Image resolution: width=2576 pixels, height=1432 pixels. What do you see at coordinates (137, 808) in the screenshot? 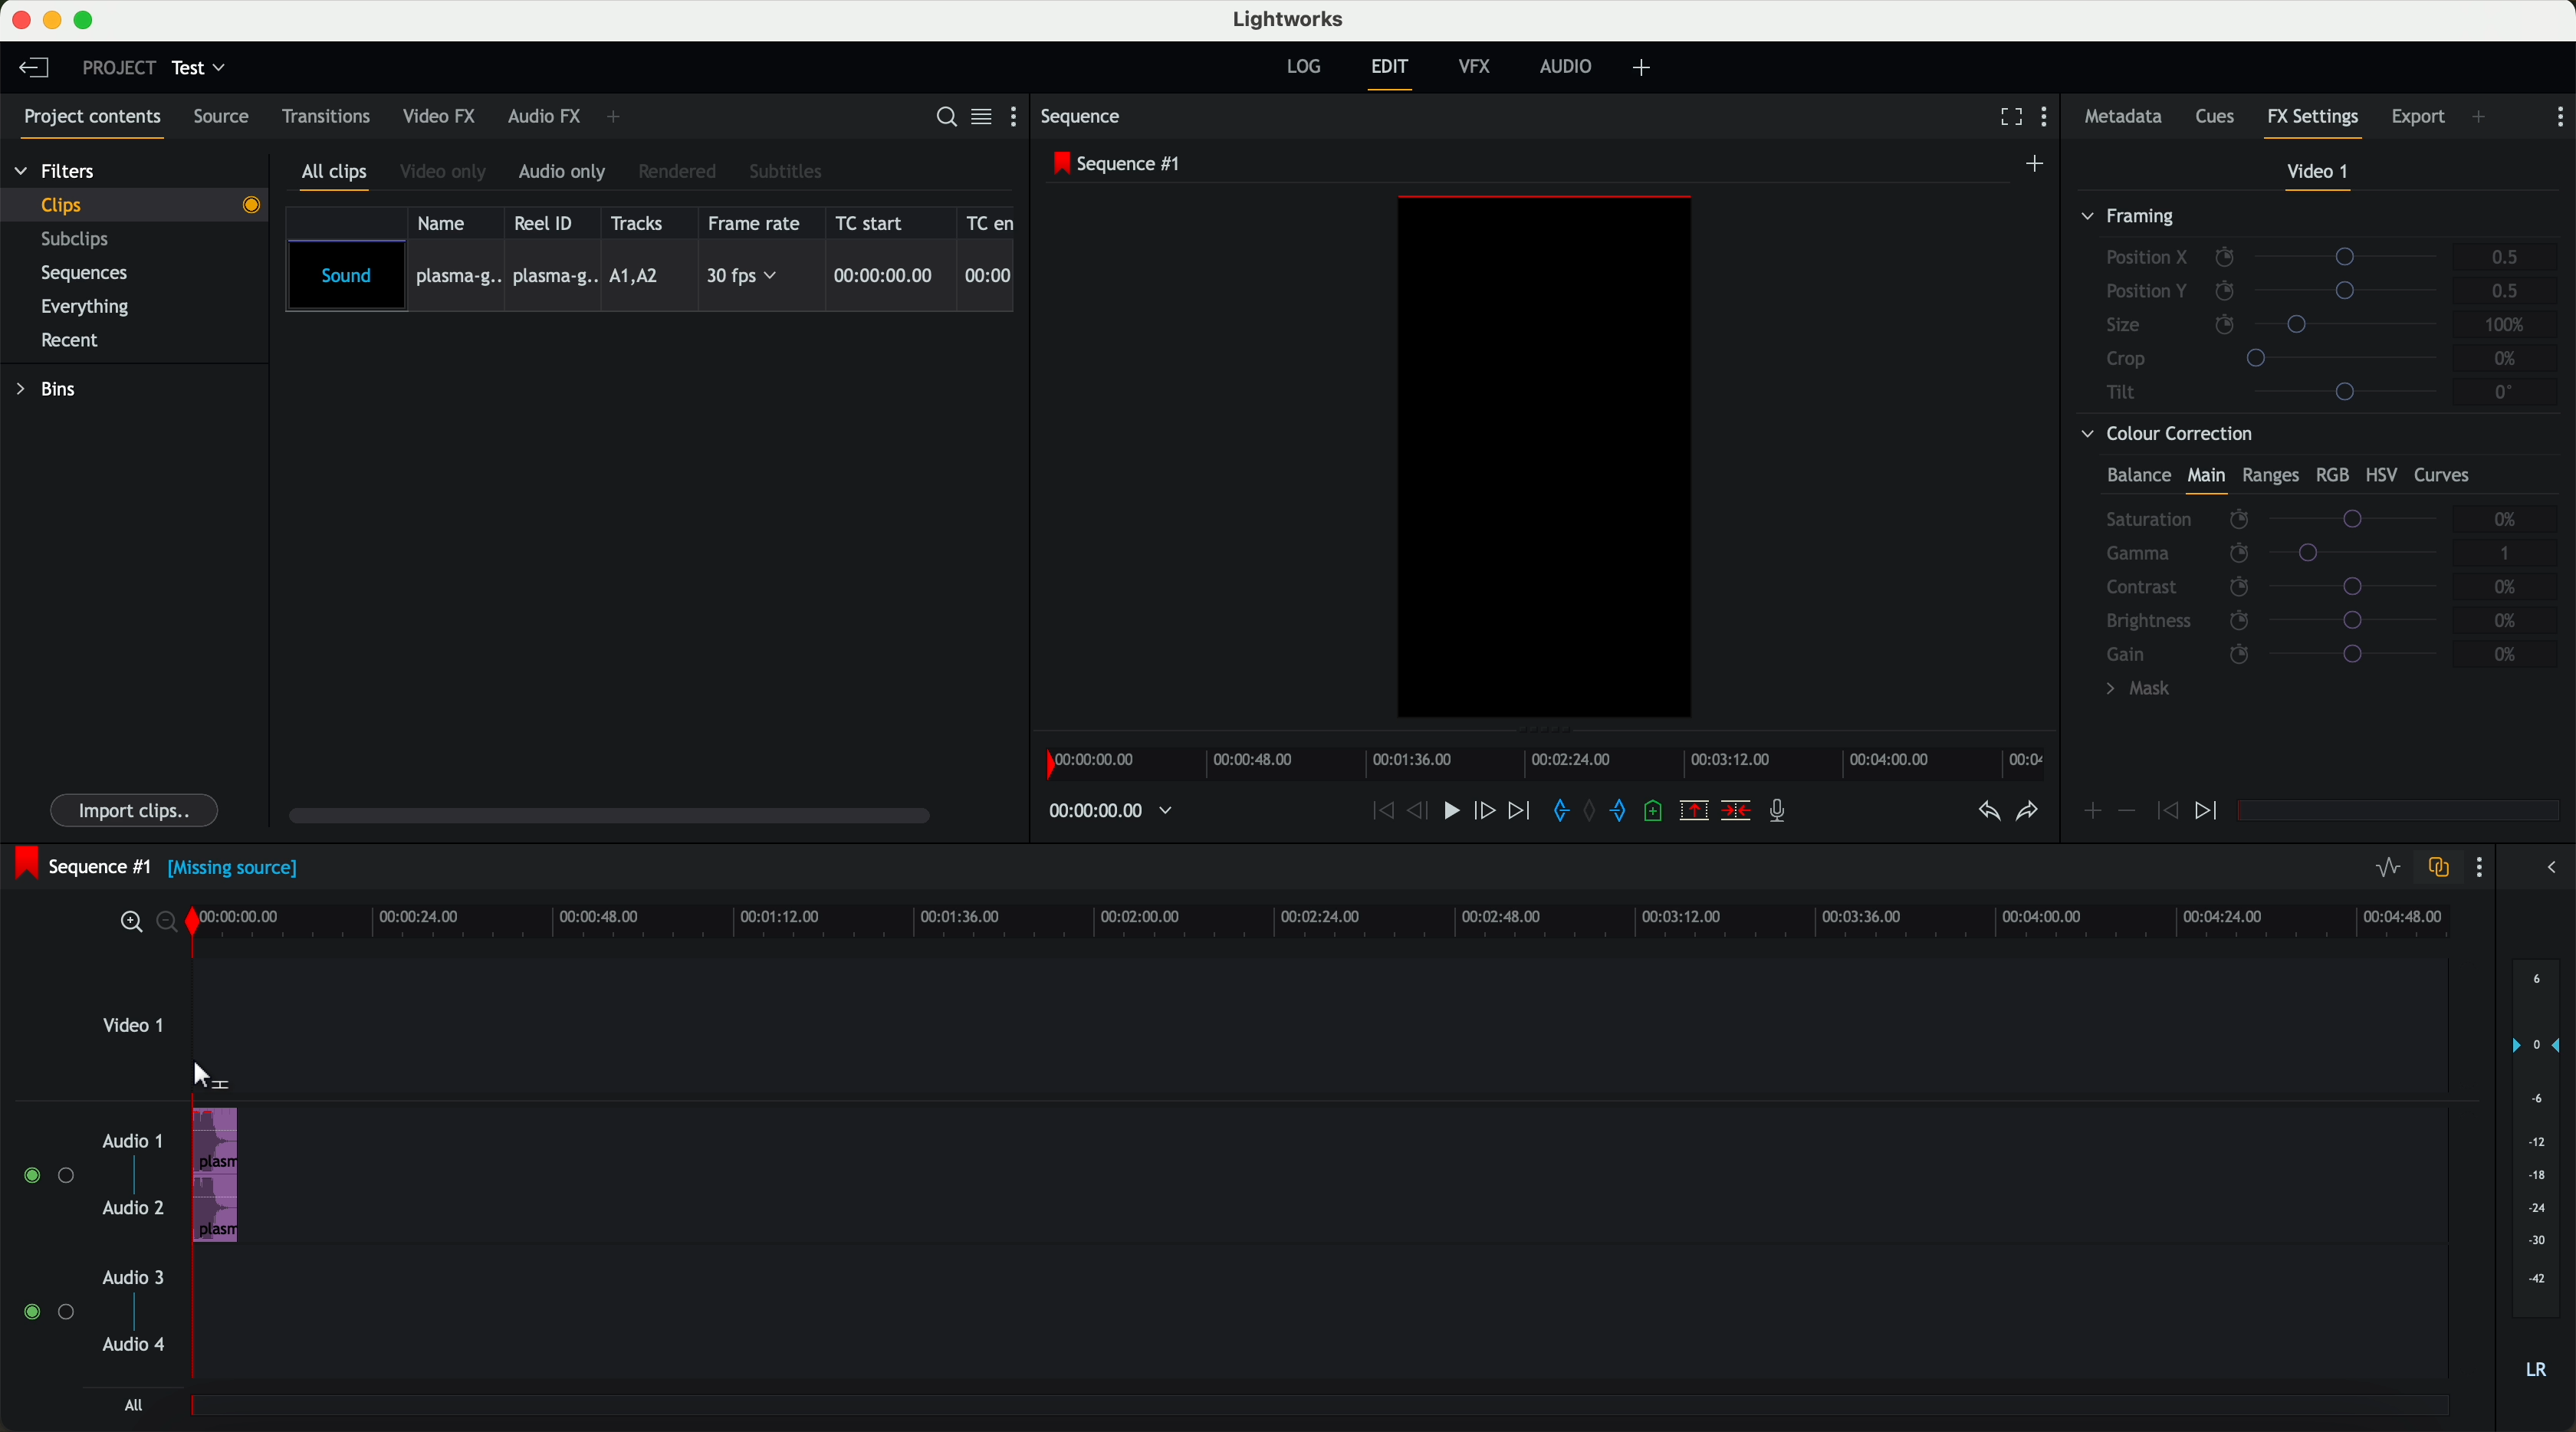
I see `import clips` at bounding box center [137, 808].